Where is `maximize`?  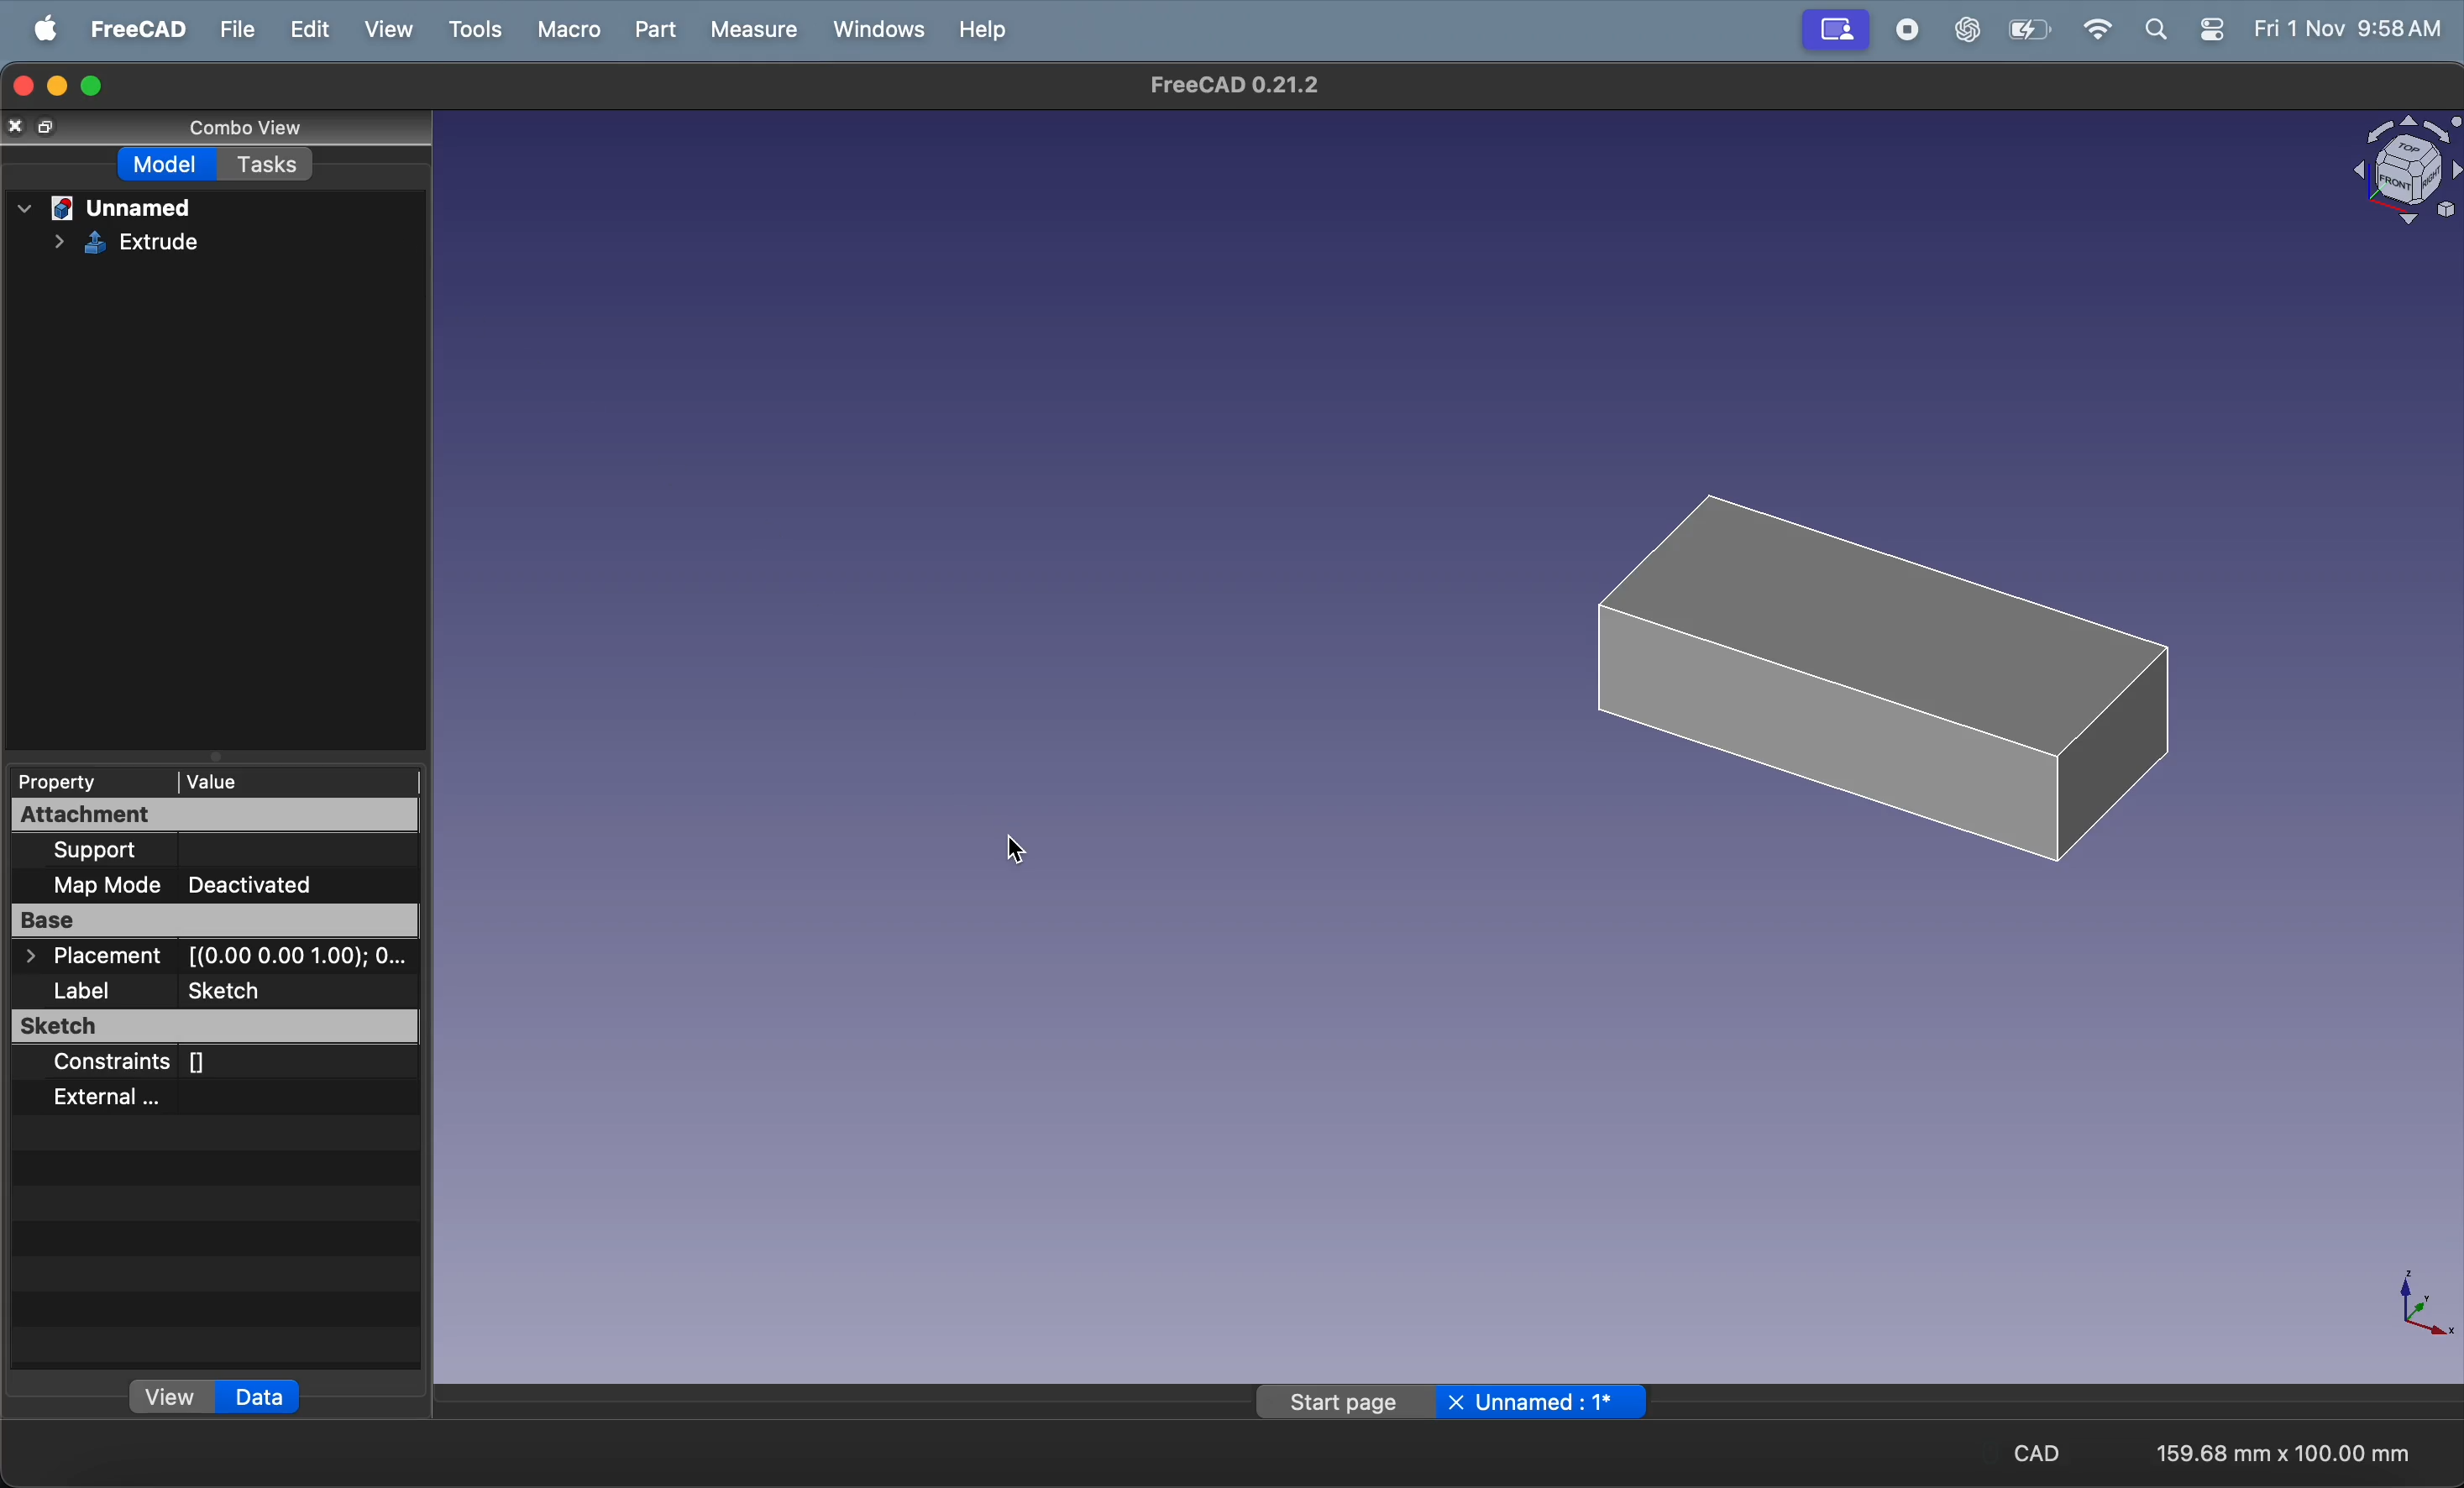
maximize is located at coordinates (96, 85).